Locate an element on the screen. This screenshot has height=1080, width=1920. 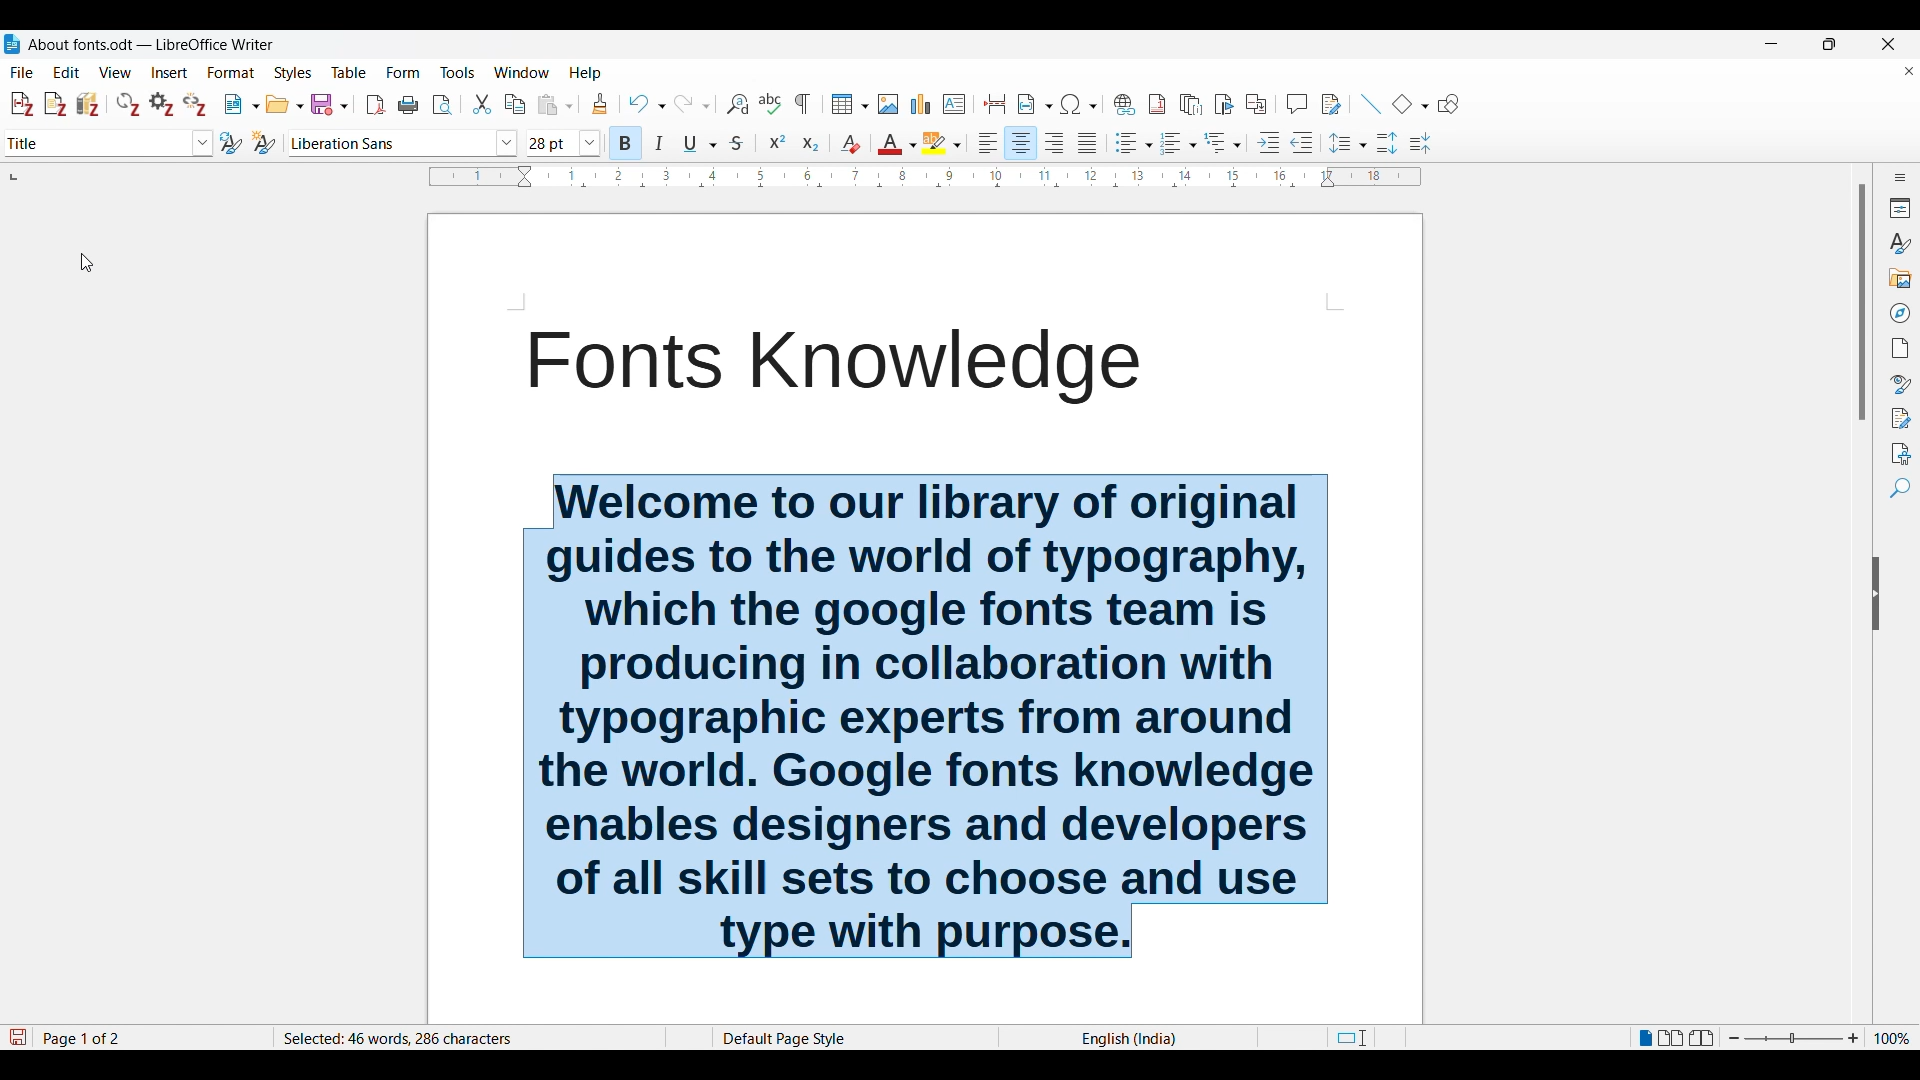
Software logo is located at coordinates (12, 44).